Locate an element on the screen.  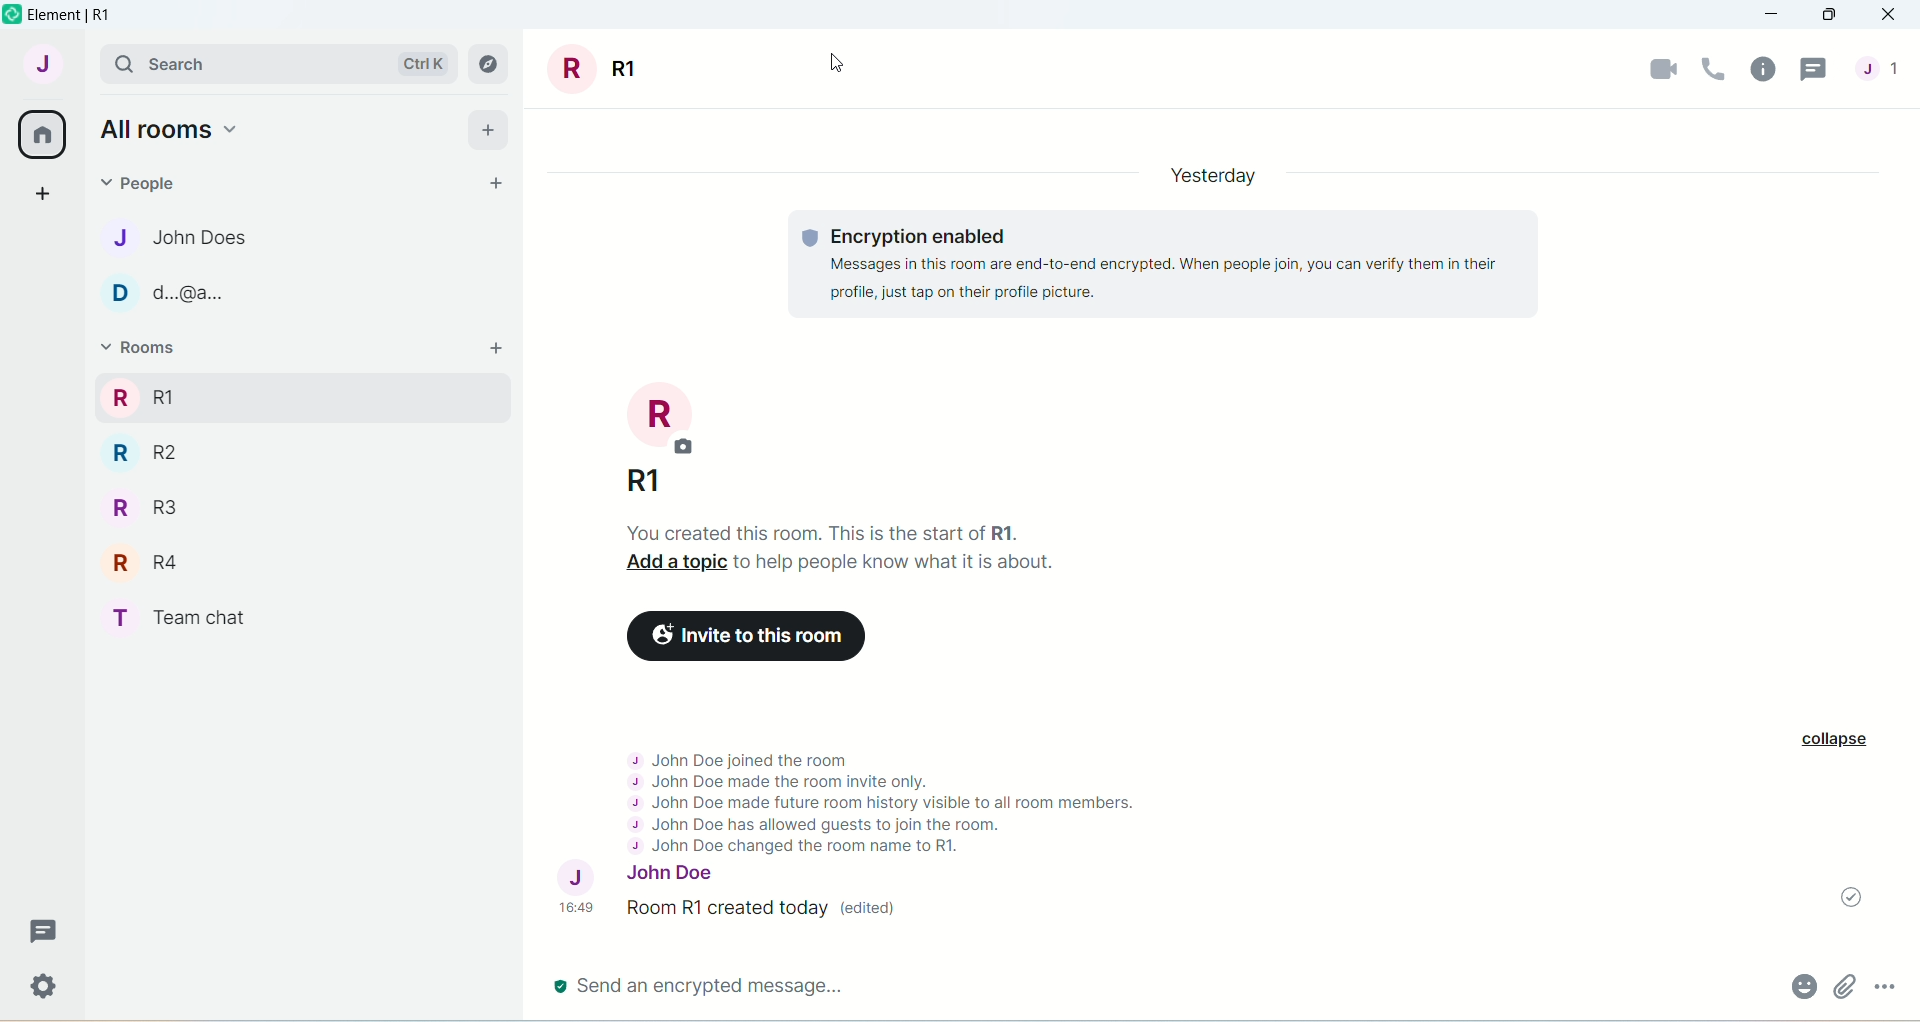
You created this room. This is the start of R1.
Add a topic to help people know what it is about. is located at coordinates (846, 546).